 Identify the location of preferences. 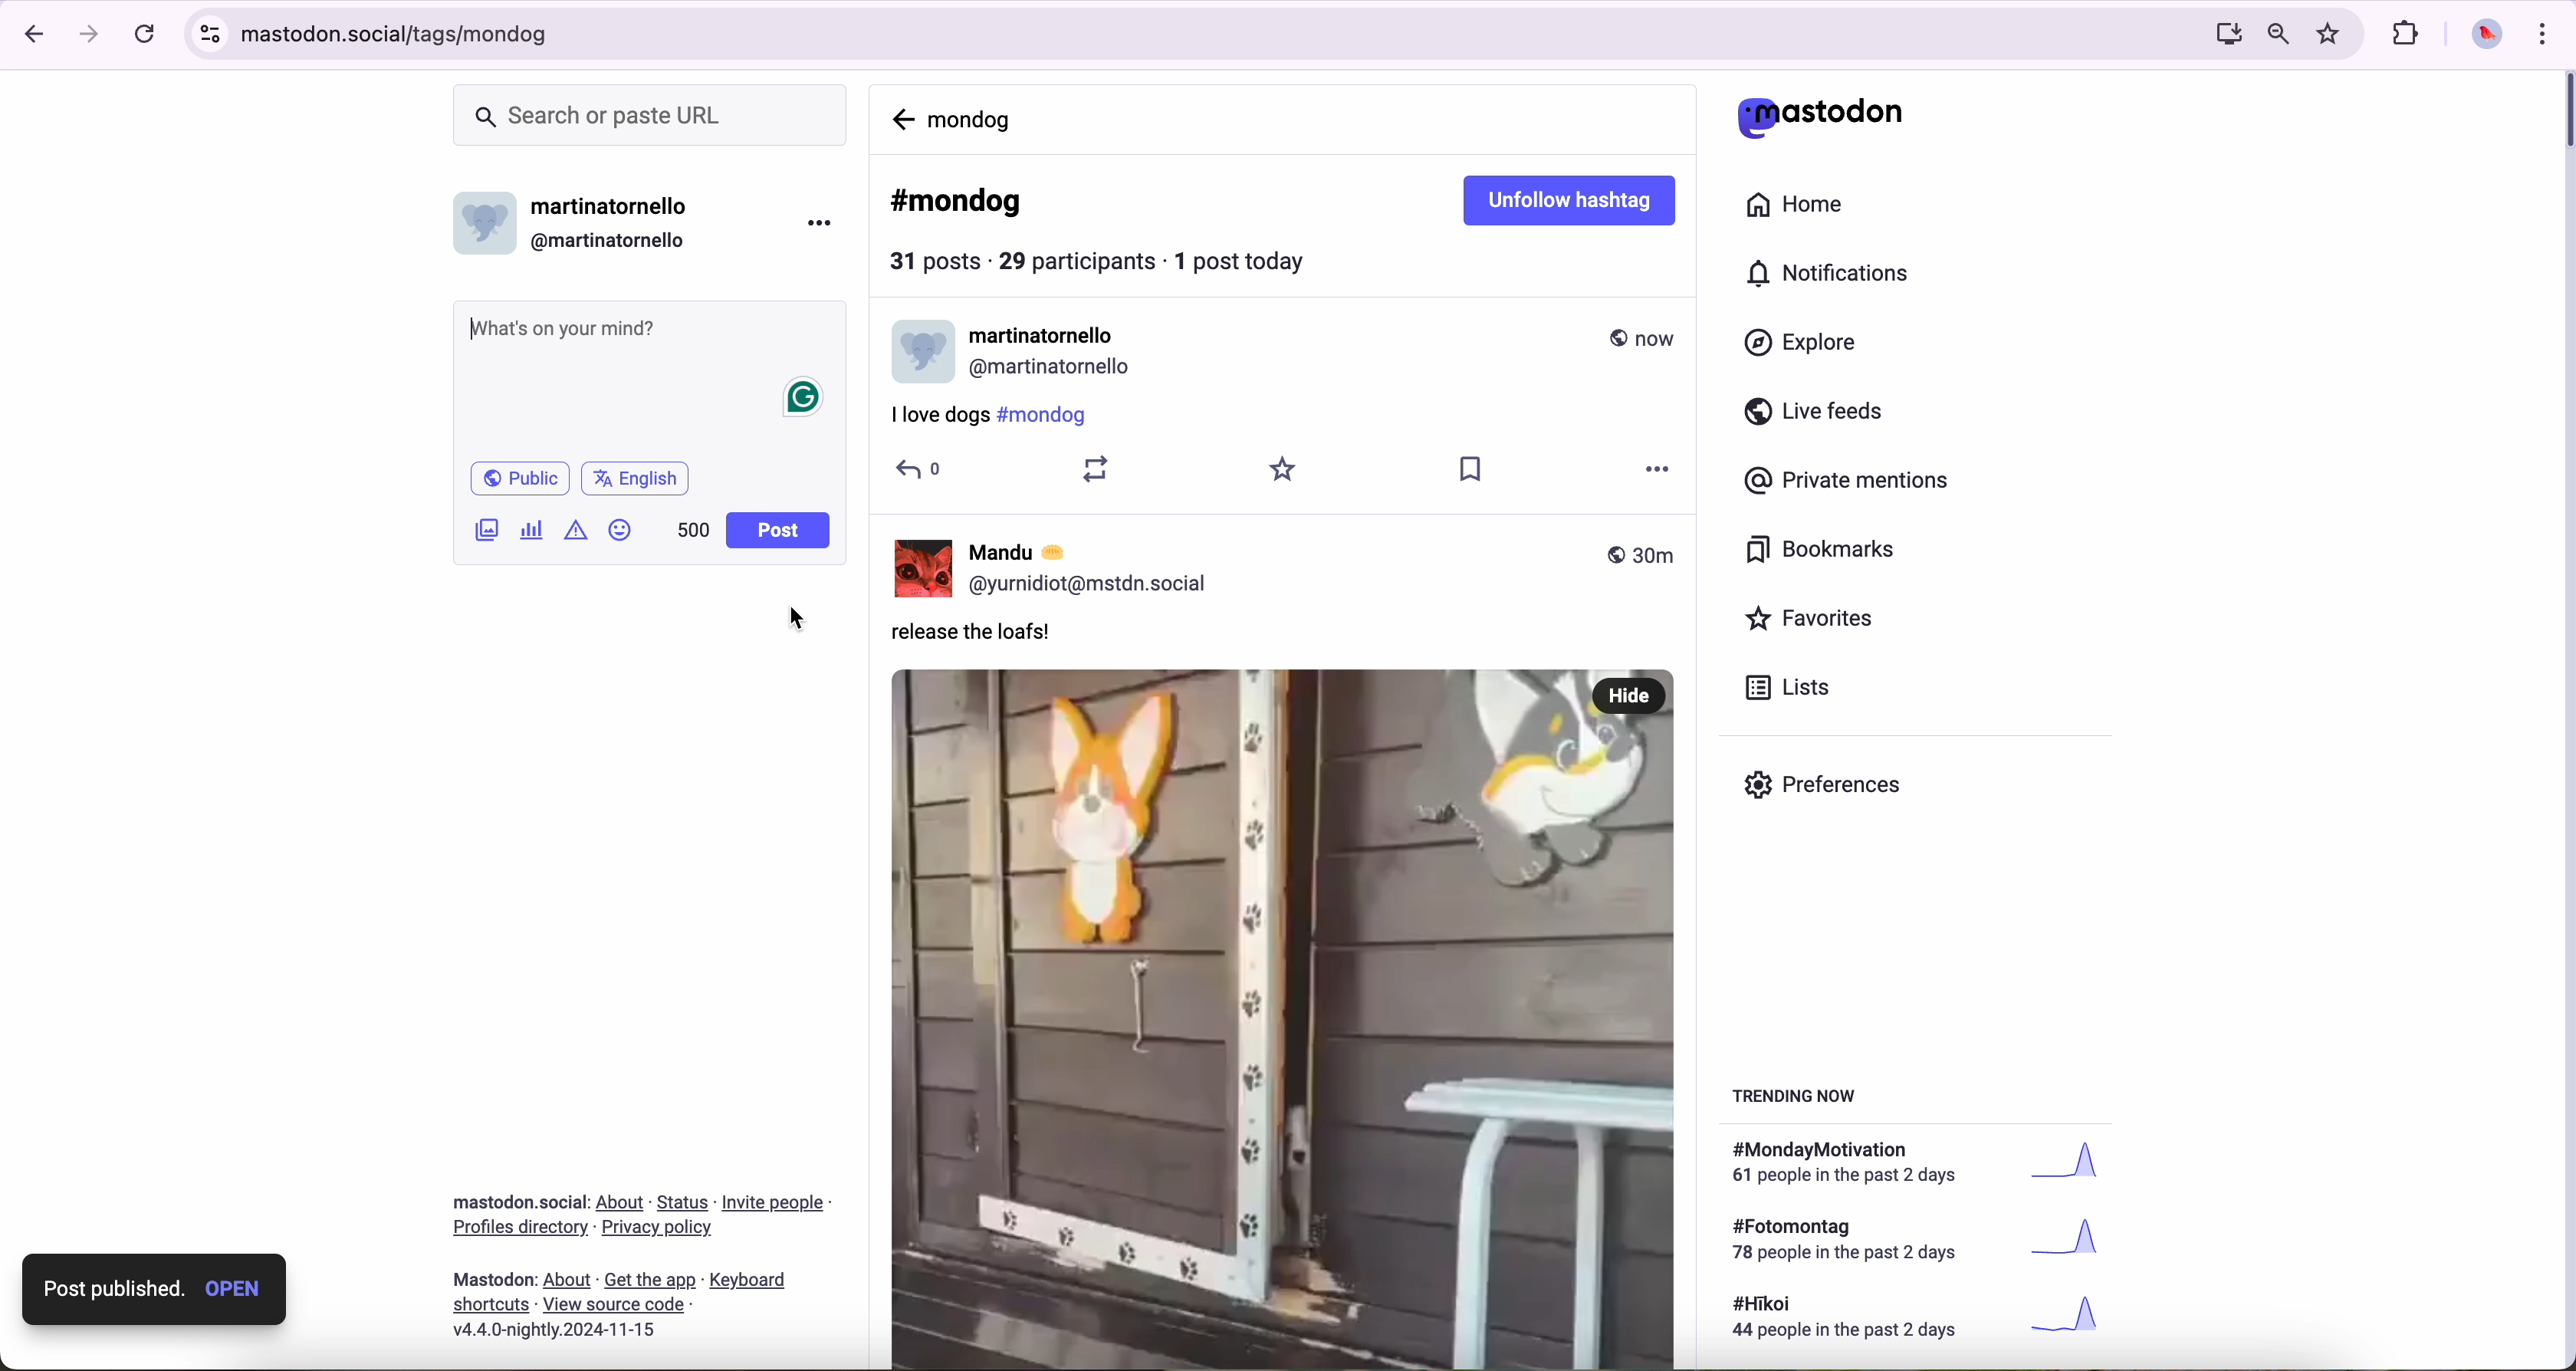
(1826, 787).